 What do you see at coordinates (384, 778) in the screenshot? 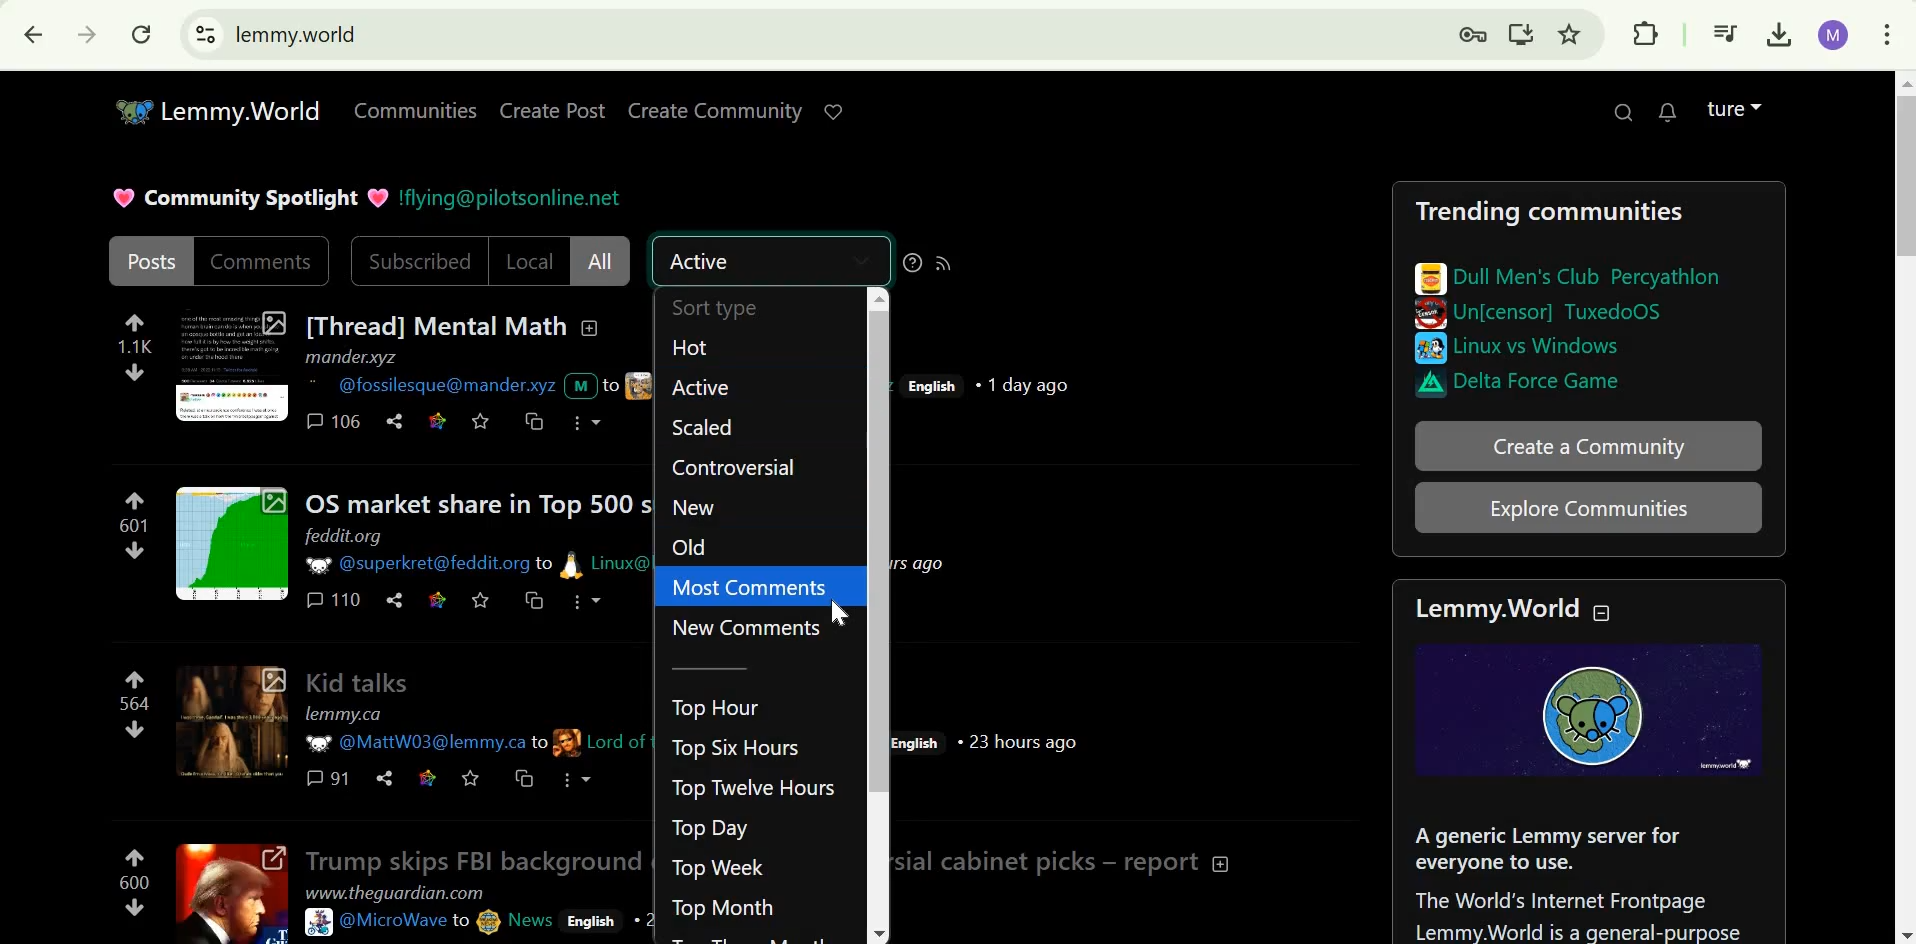
I see `Share` at bounding box center [384, 778].